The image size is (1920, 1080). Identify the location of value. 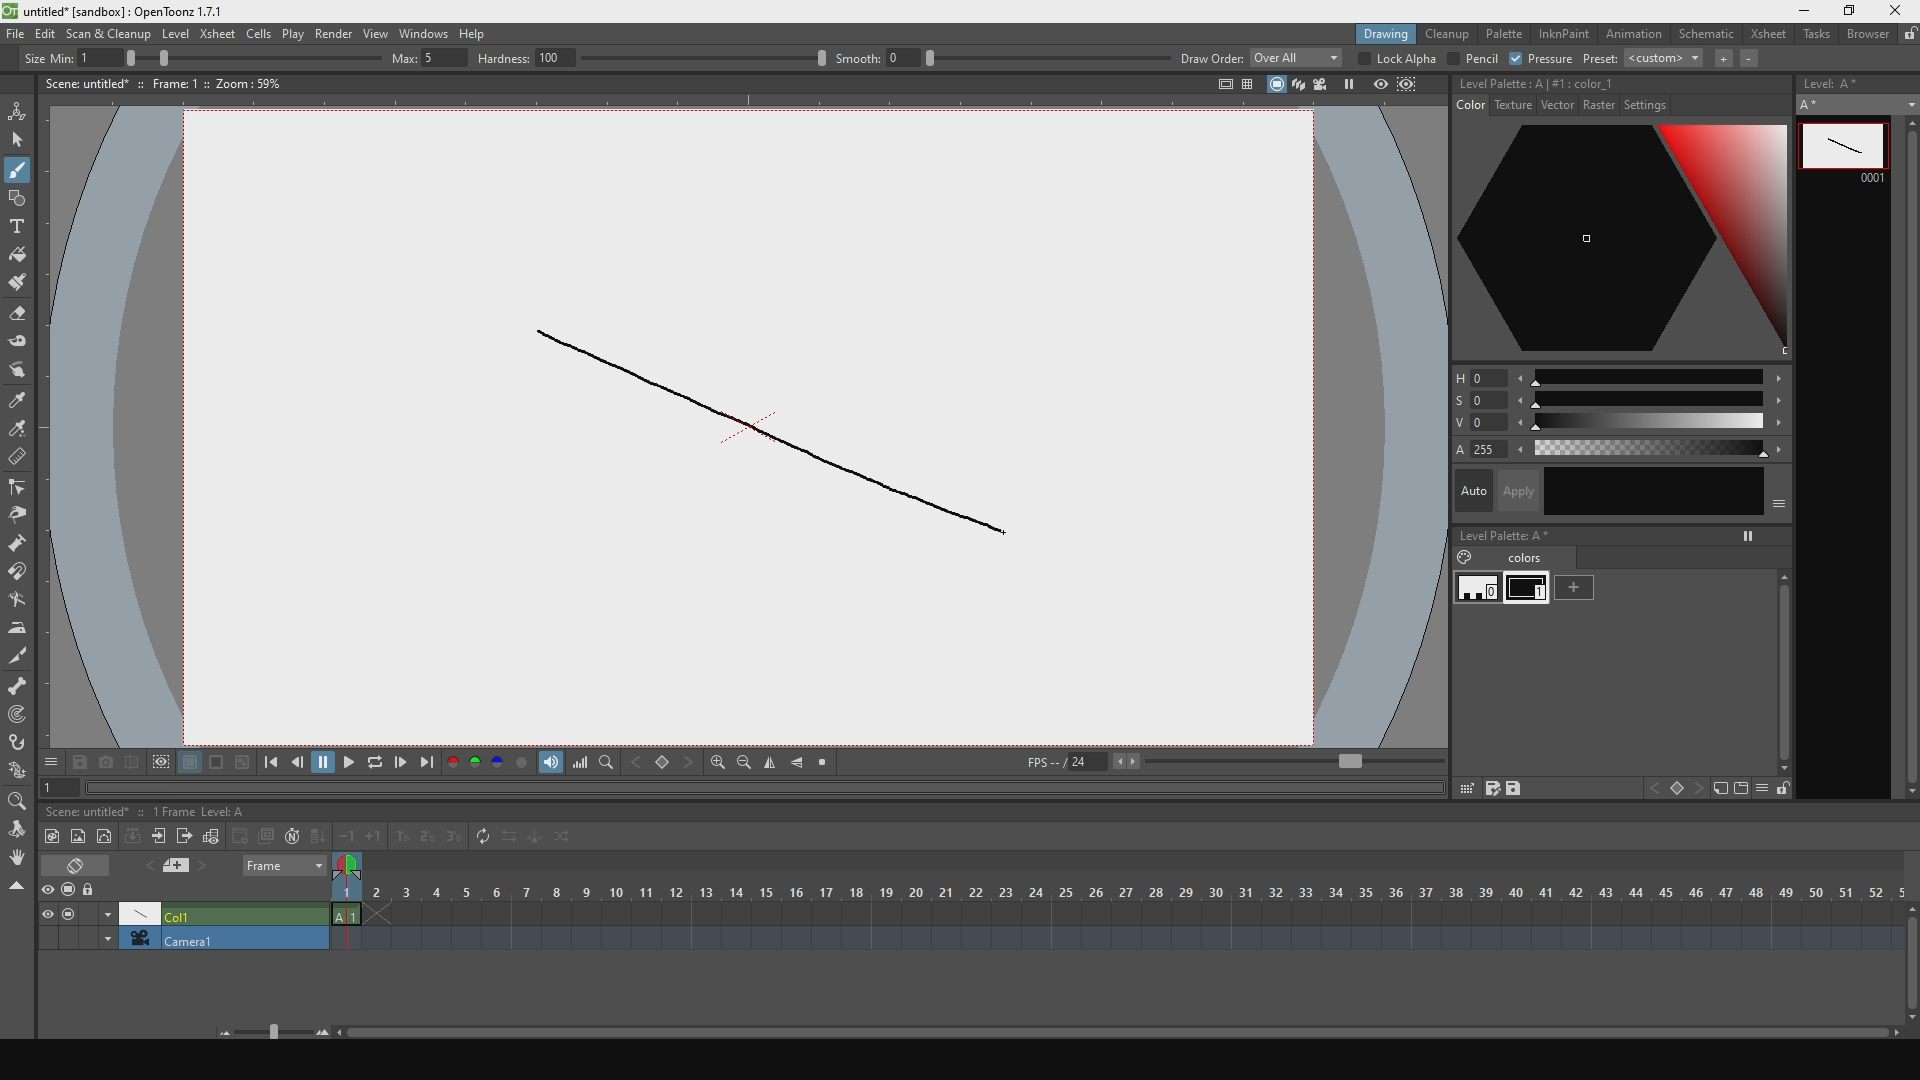
(1627, 423).